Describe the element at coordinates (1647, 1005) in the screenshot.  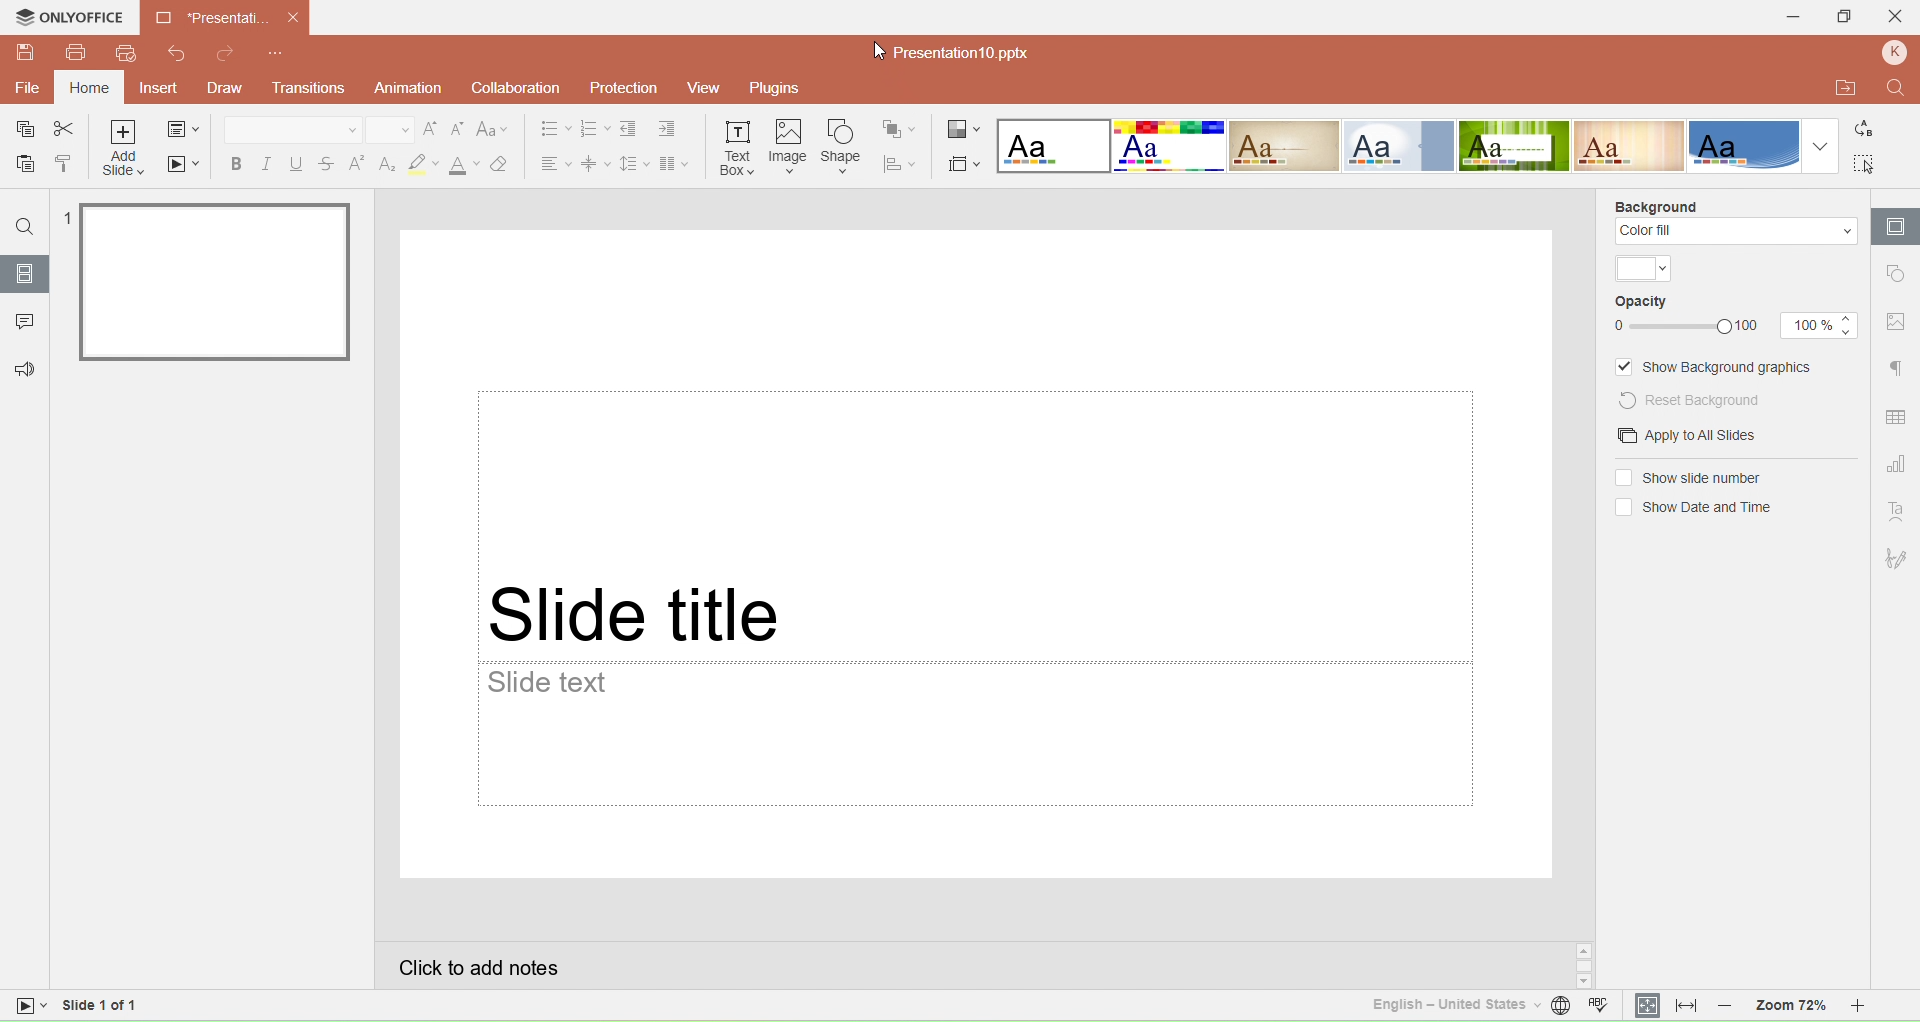
I see `Fit to slide` at that location.